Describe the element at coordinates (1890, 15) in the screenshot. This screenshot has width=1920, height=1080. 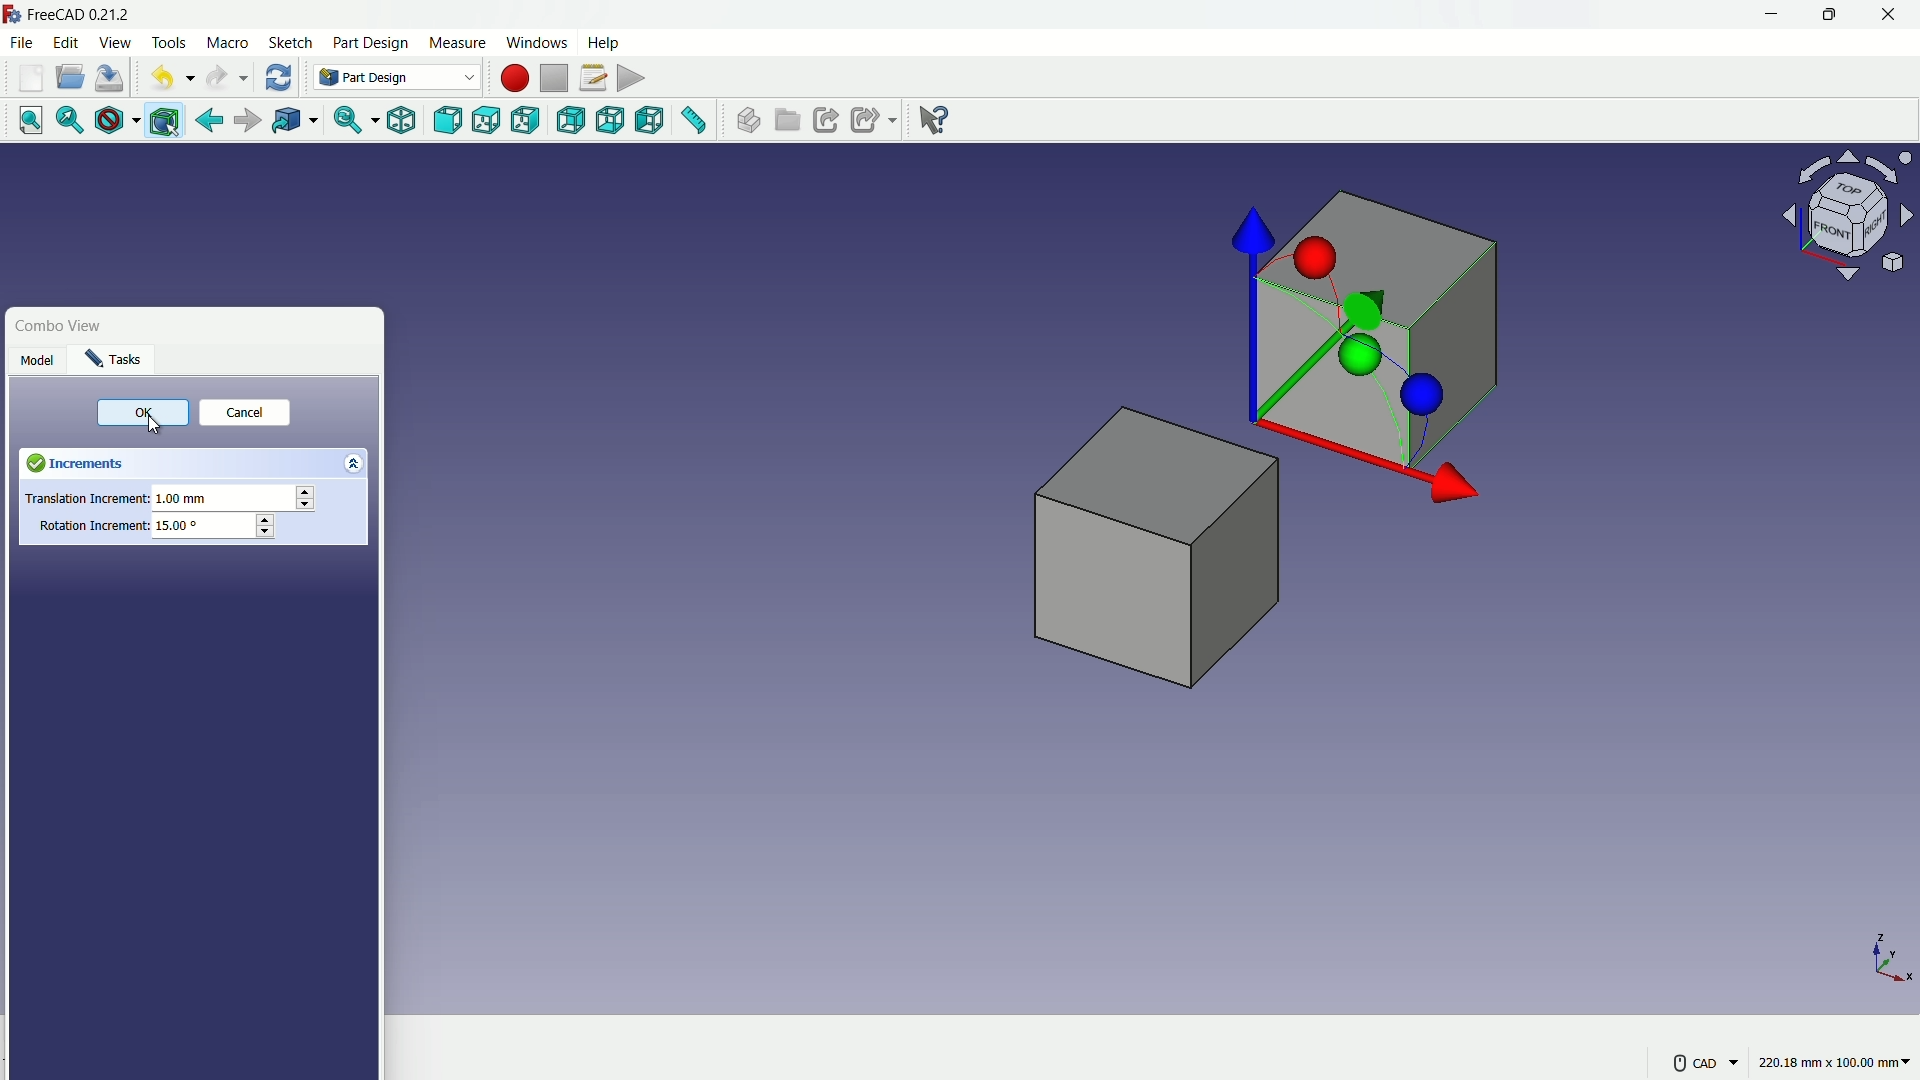
I see `close app` at that location.